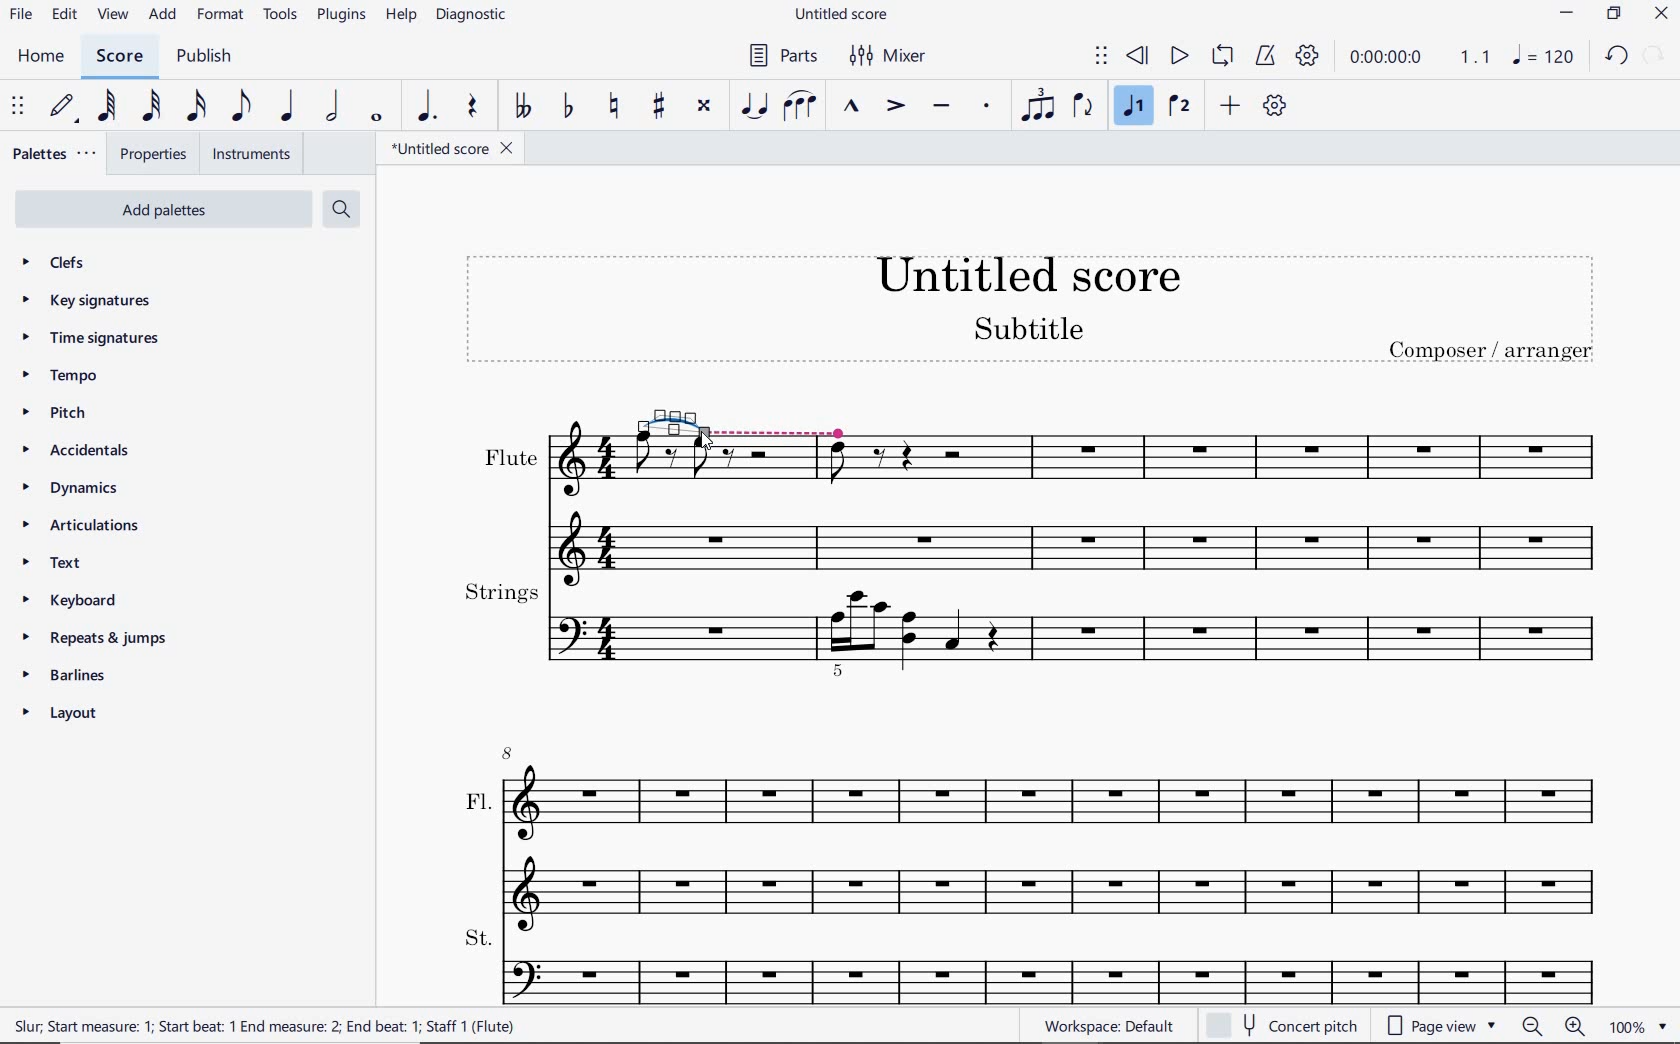 The height and width of the screenshot is (1044, 1680). I want to click on home, so click(43, 57).